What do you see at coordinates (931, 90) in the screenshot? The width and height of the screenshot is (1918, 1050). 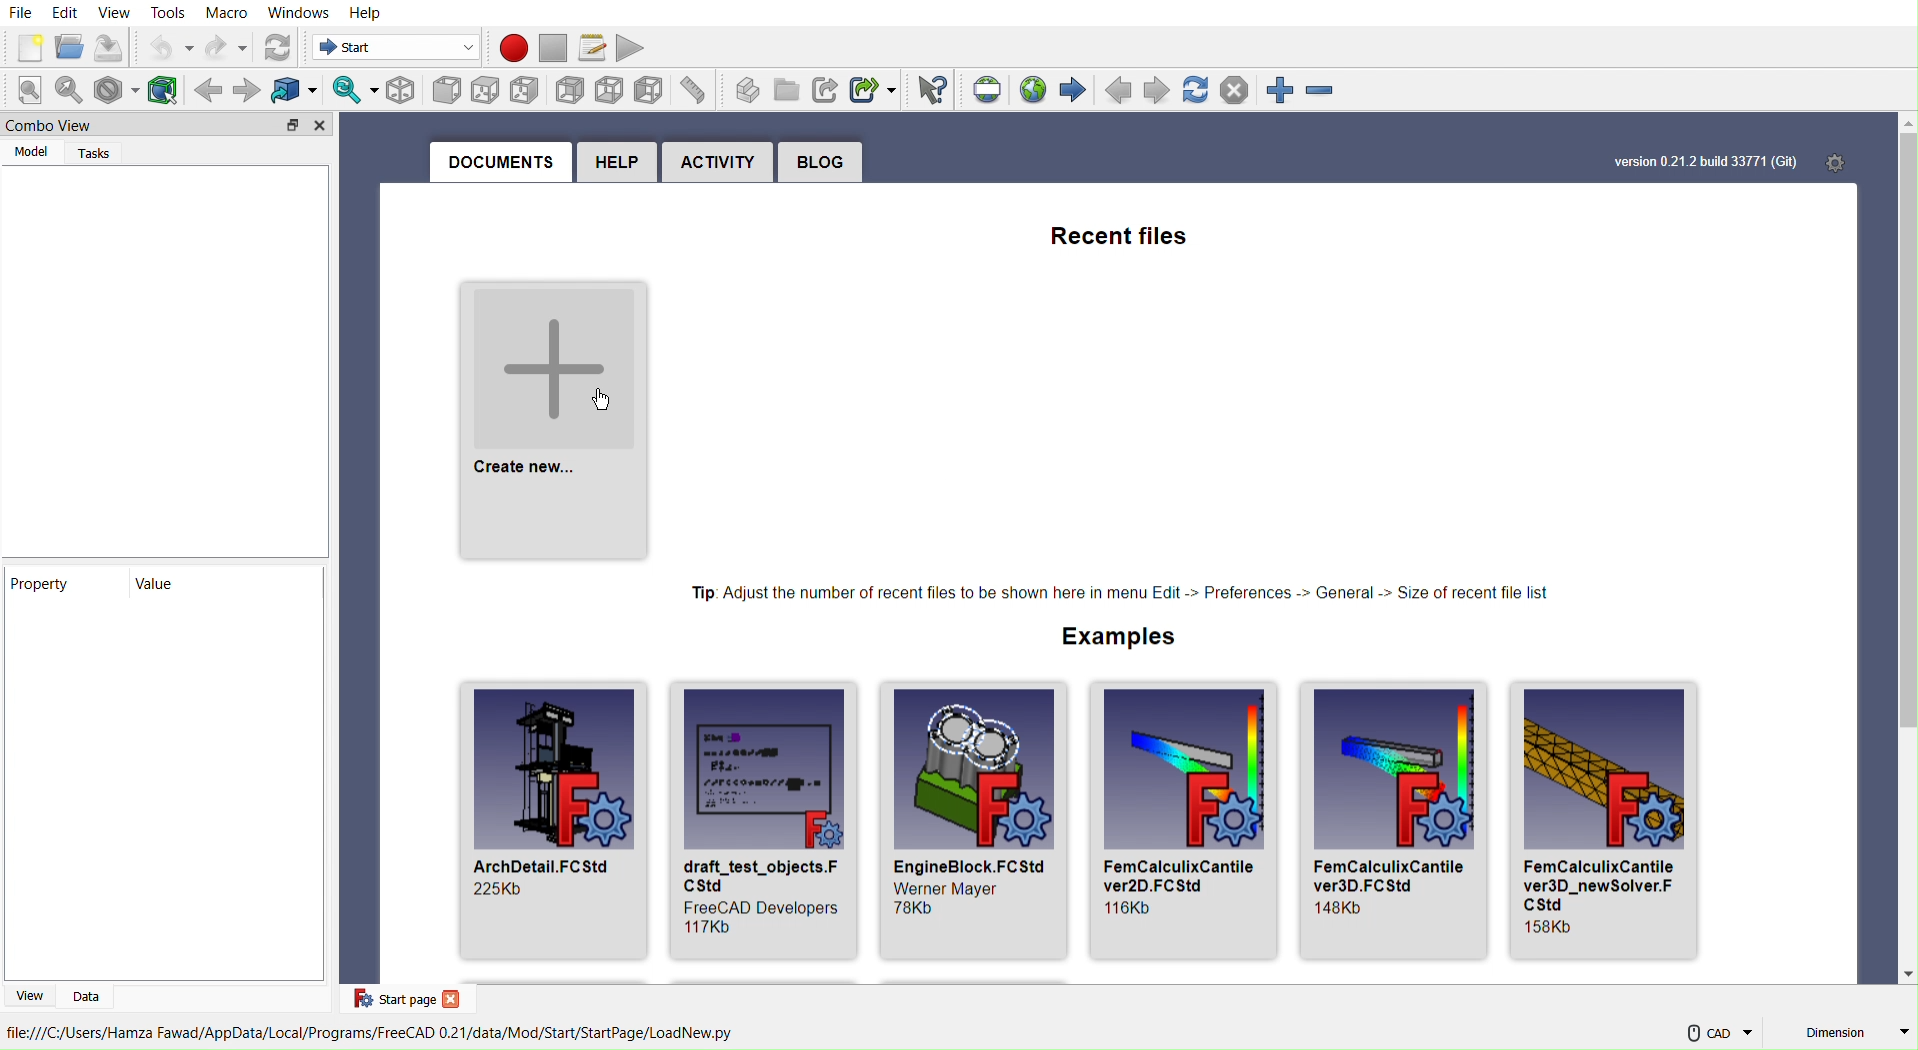 I see `What's This` at bounding box center [931, 90].